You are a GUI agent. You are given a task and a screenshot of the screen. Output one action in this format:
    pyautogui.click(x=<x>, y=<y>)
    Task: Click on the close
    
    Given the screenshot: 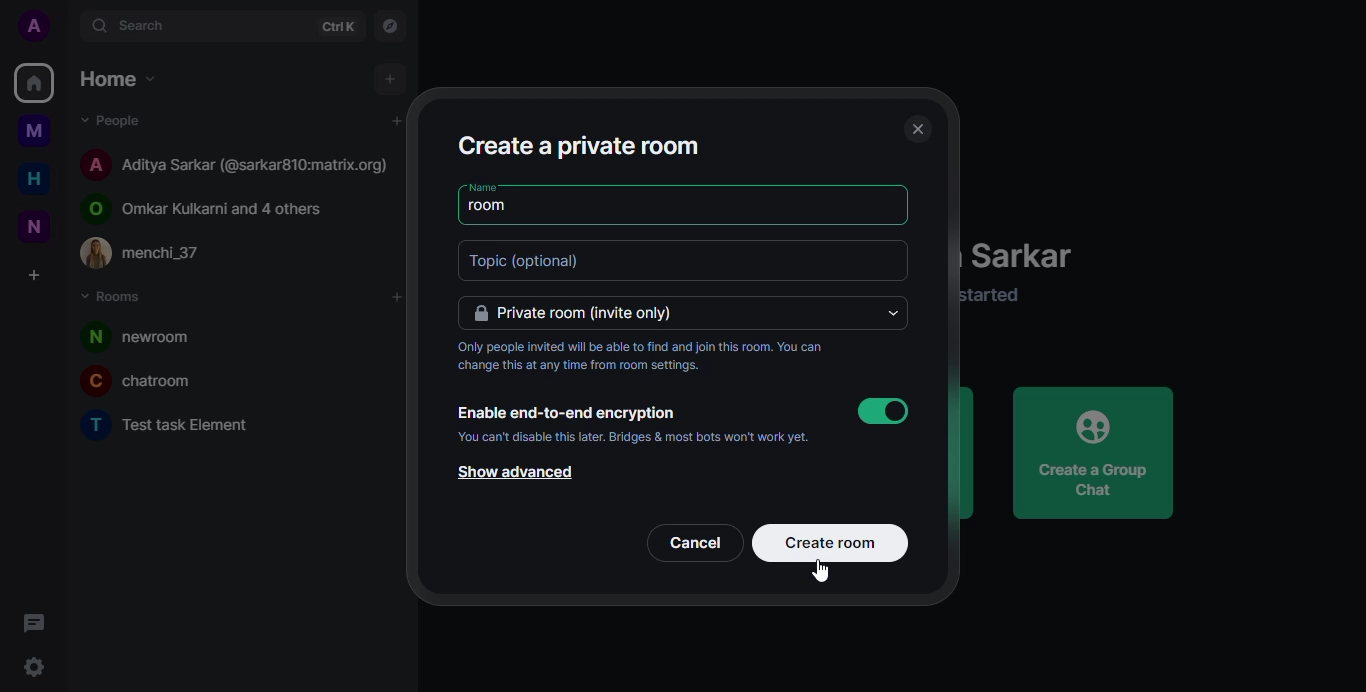 What is the action you would take?
    pyautogui.click(x=917, y=127)
    